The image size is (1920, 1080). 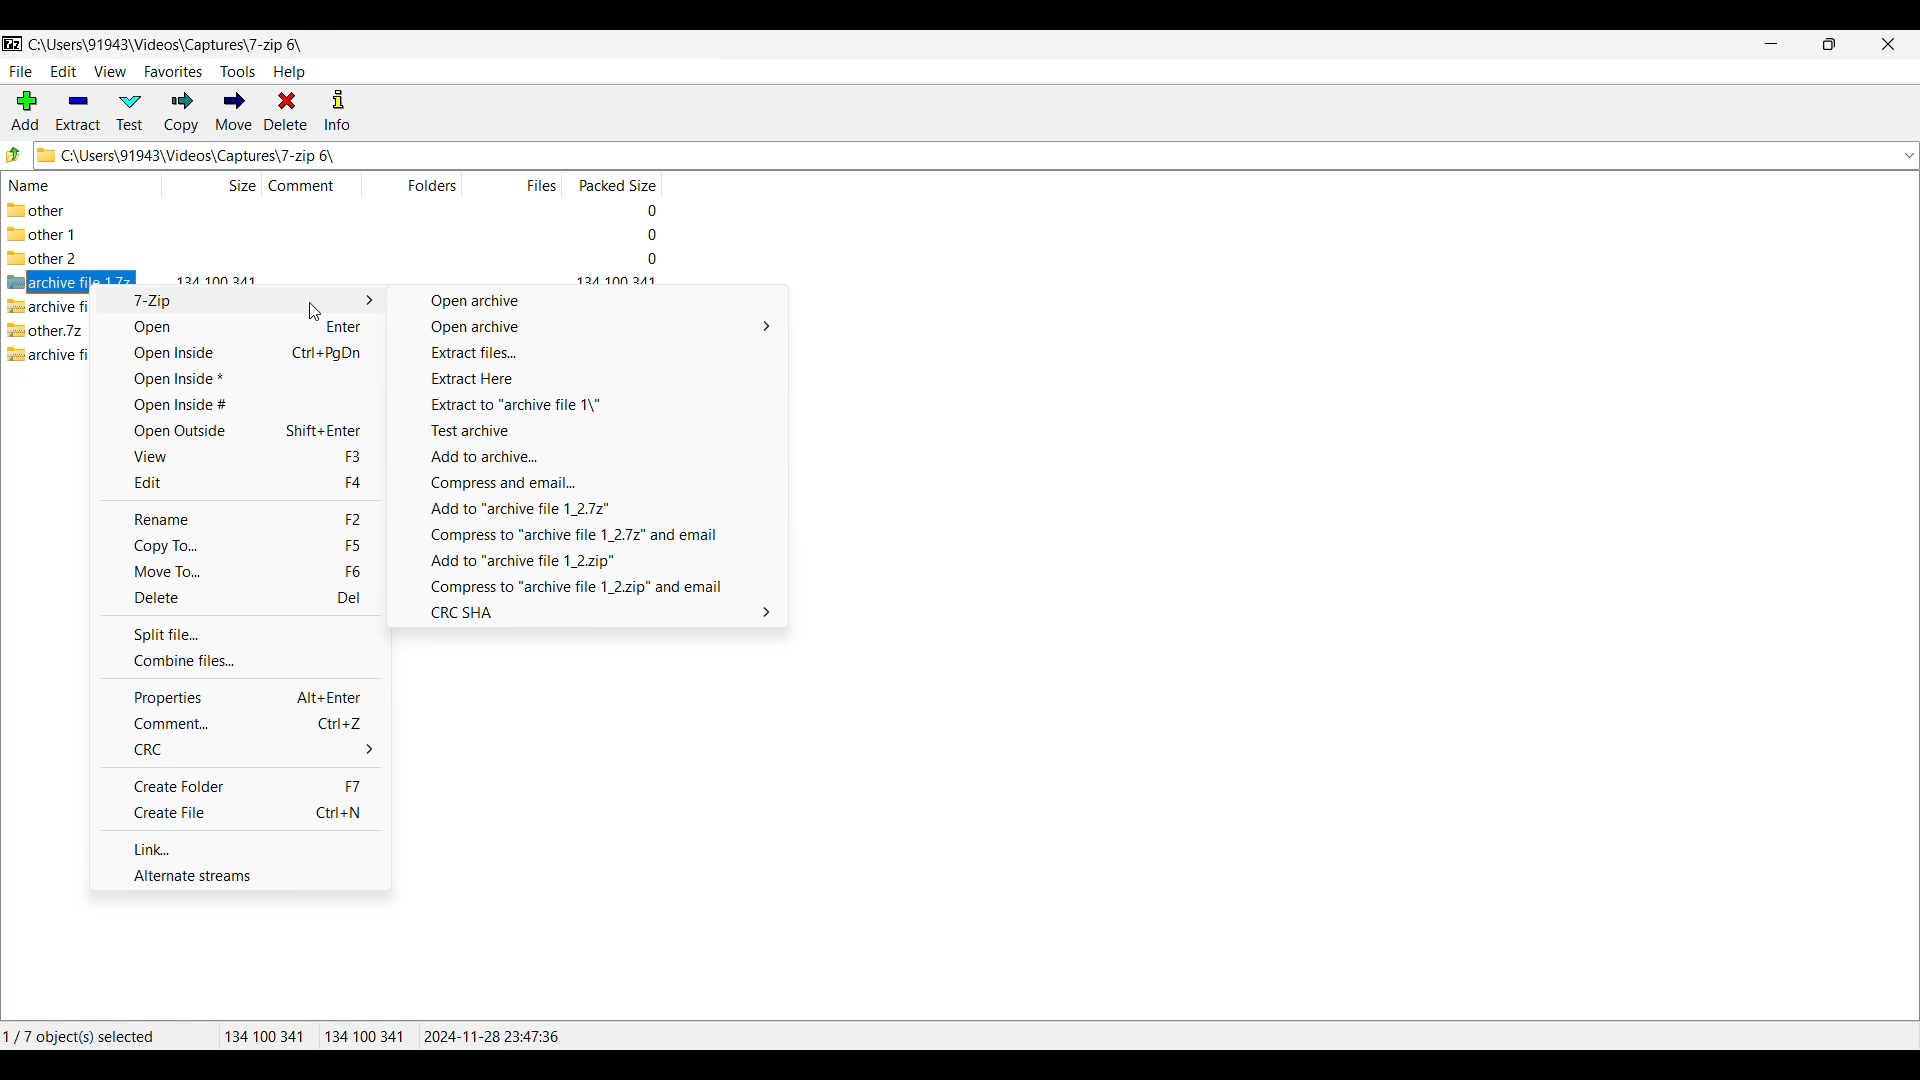 What do you see at coordinates (615, 183) in the screenshot?
I see `Packed size column` at bounding box center [615, 183].